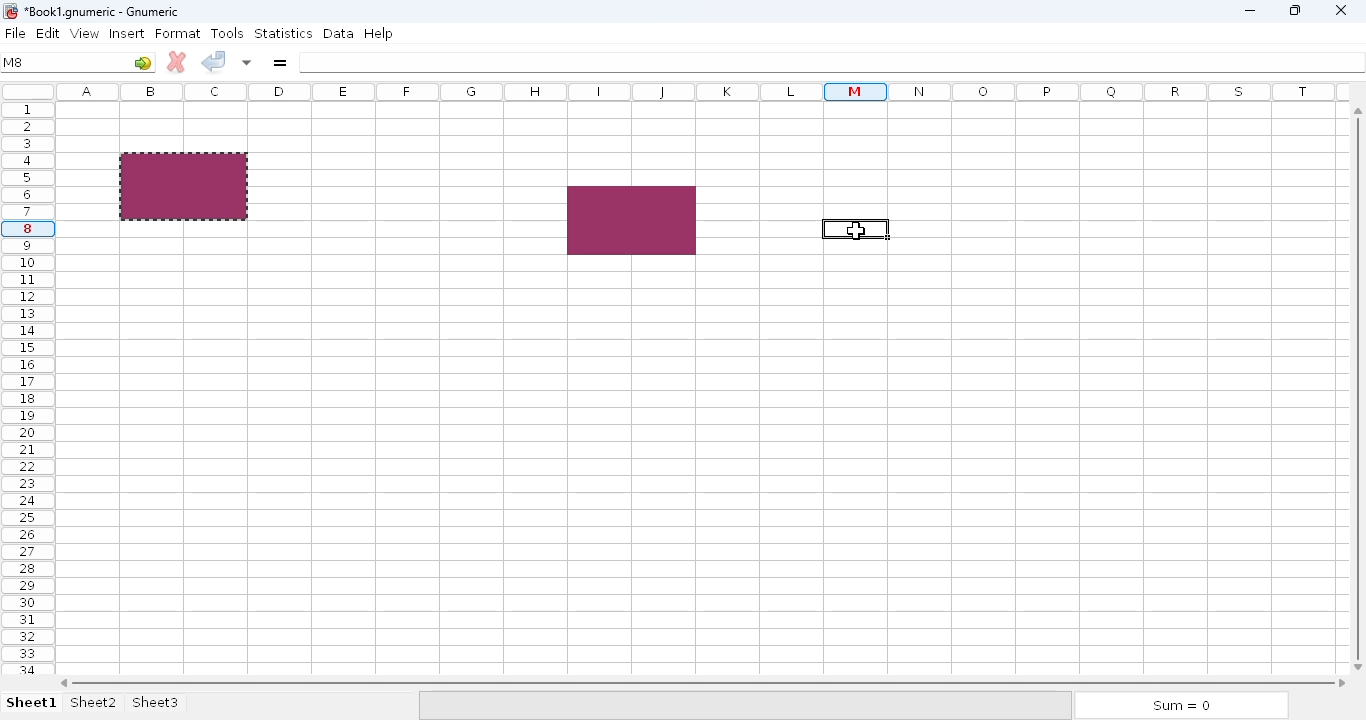 The width and height of the screenshot is (1366, 720). What do you see at coordinates (176, 62) in the screenshot?
I see `cancel change` at bounding box center [176, 62].